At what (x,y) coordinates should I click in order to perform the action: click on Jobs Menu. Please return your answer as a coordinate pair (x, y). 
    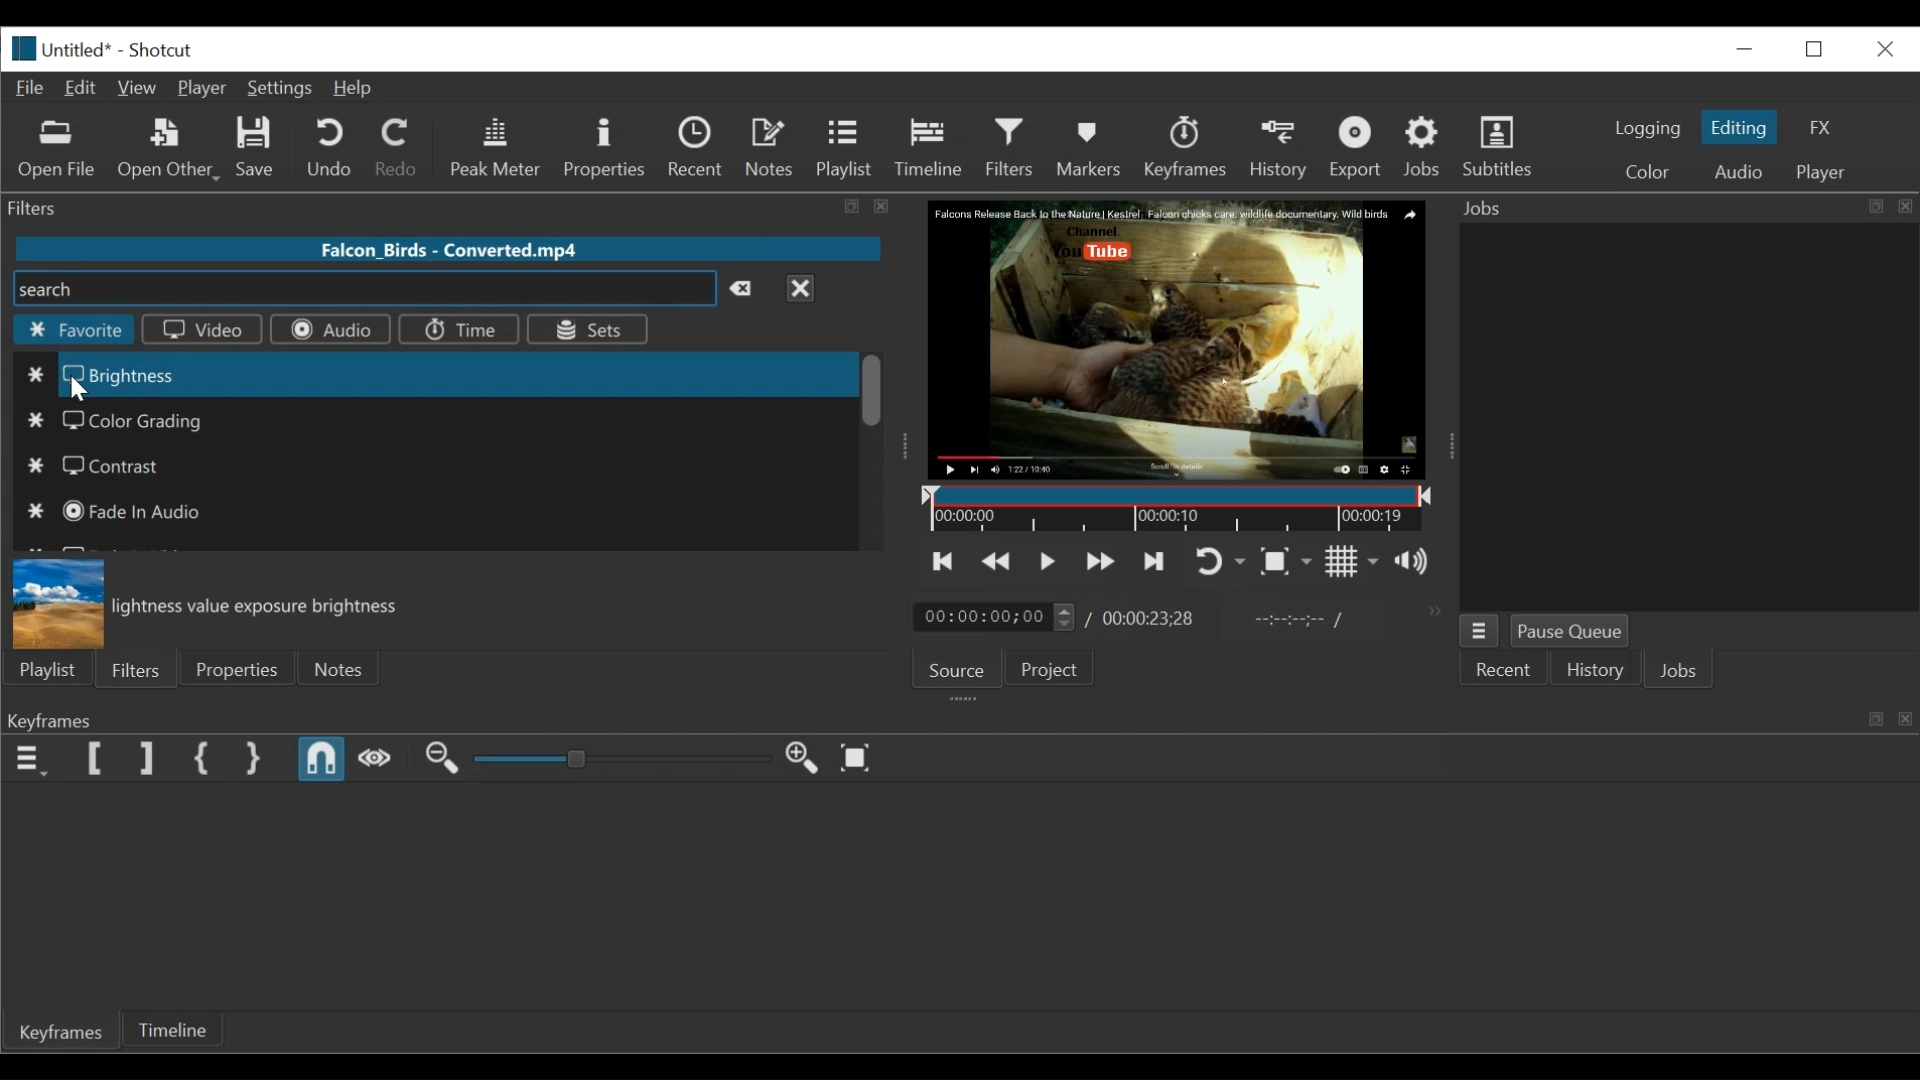
    Looking at the image, I should click on (1481, 631).